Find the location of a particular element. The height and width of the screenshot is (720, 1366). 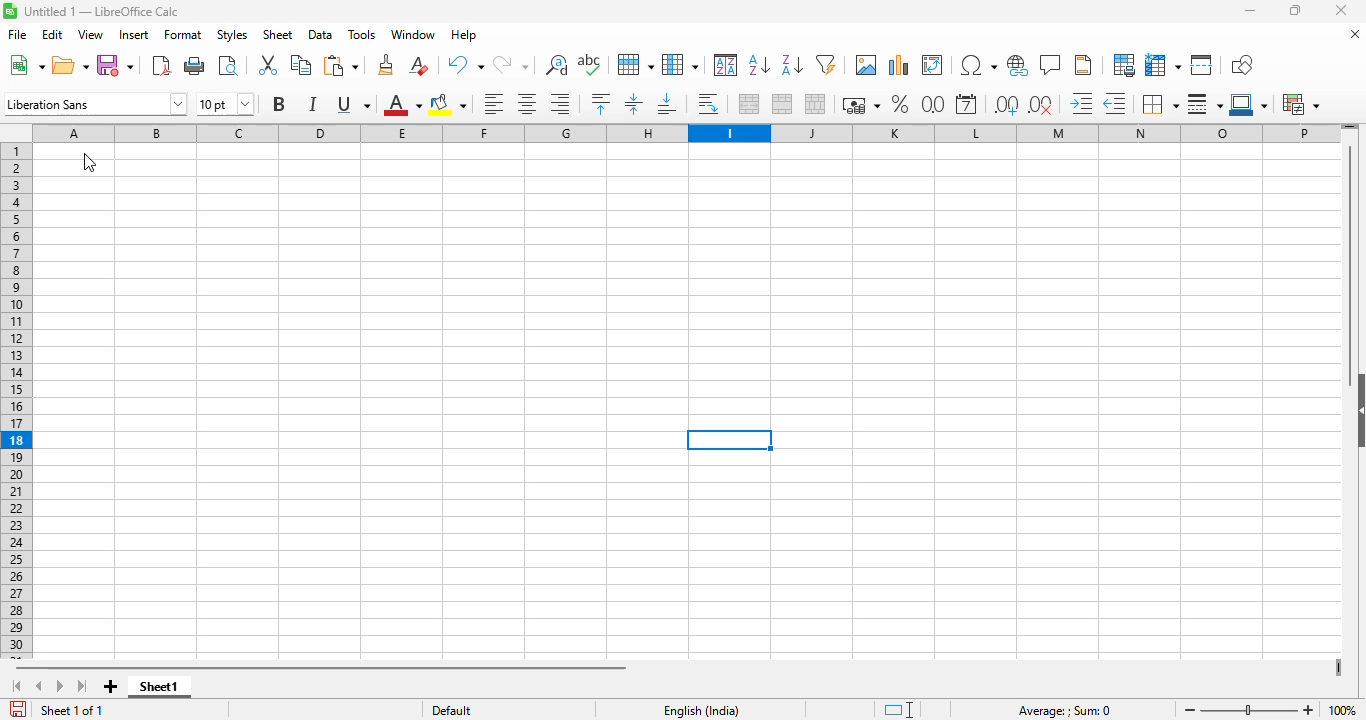

title is located at coordinates (102, 11).